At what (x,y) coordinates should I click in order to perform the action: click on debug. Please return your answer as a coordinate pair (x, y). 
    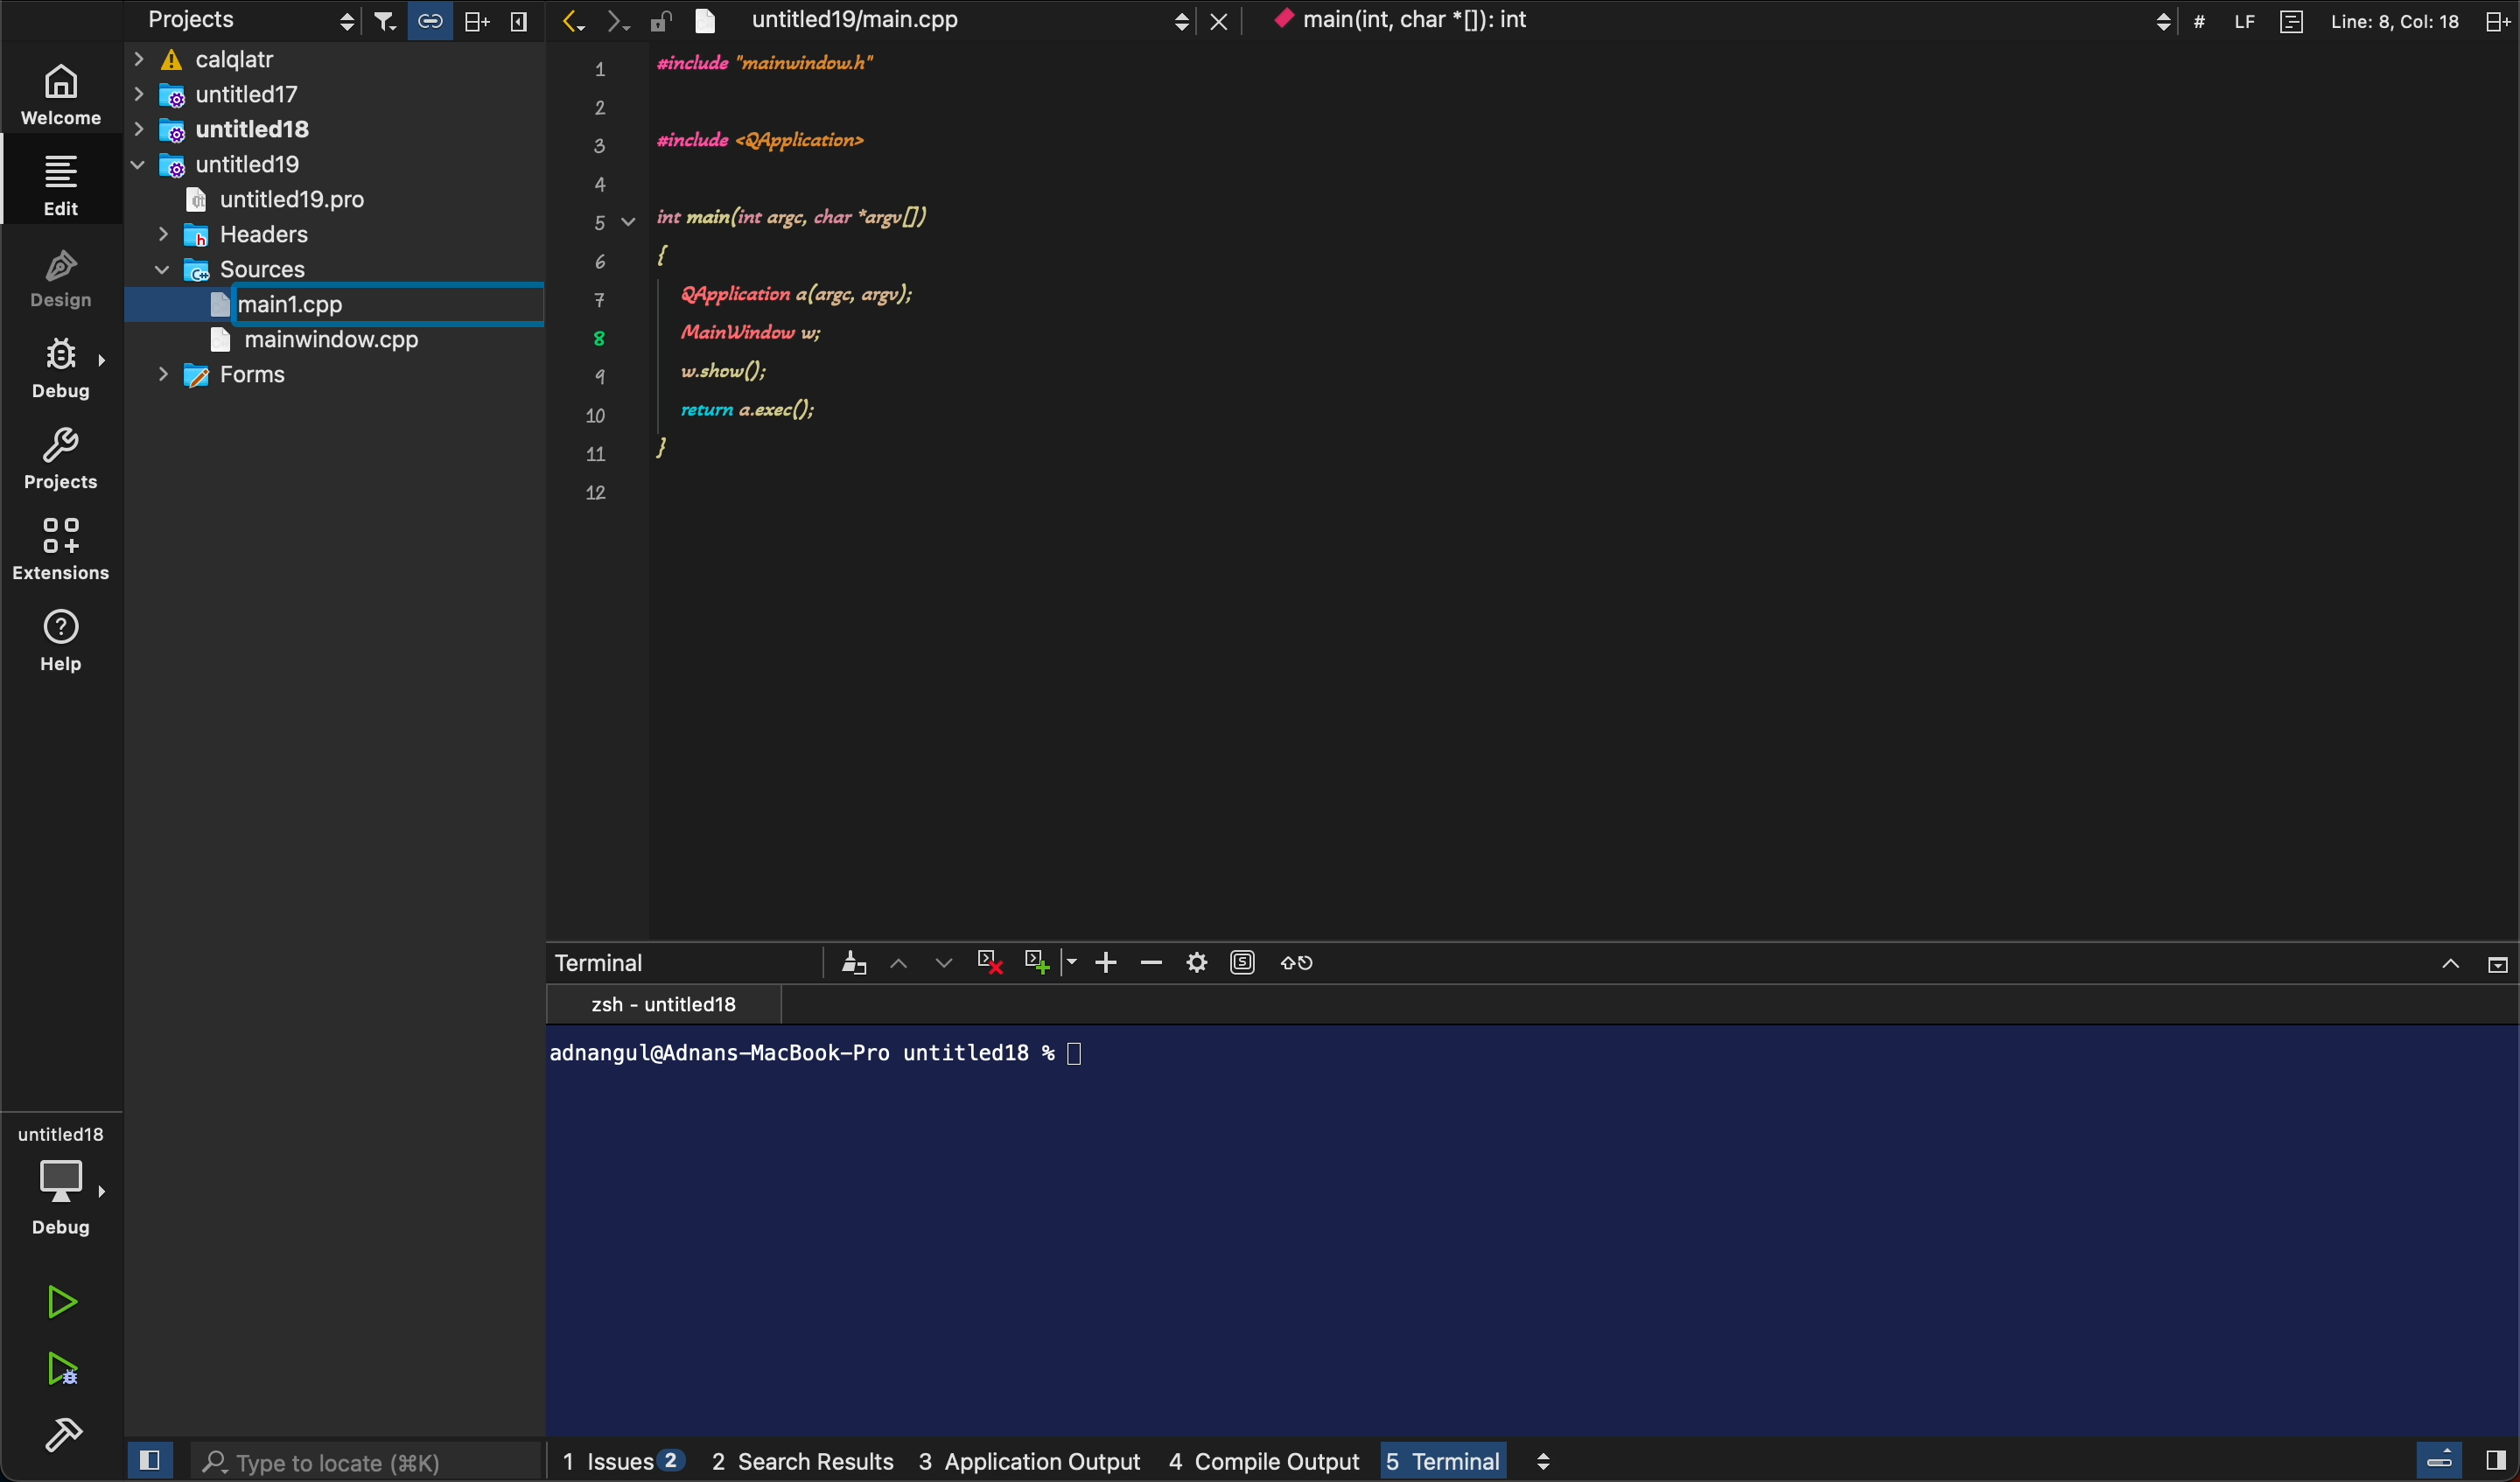
    Looking at the image, I should click on (64, 1175).